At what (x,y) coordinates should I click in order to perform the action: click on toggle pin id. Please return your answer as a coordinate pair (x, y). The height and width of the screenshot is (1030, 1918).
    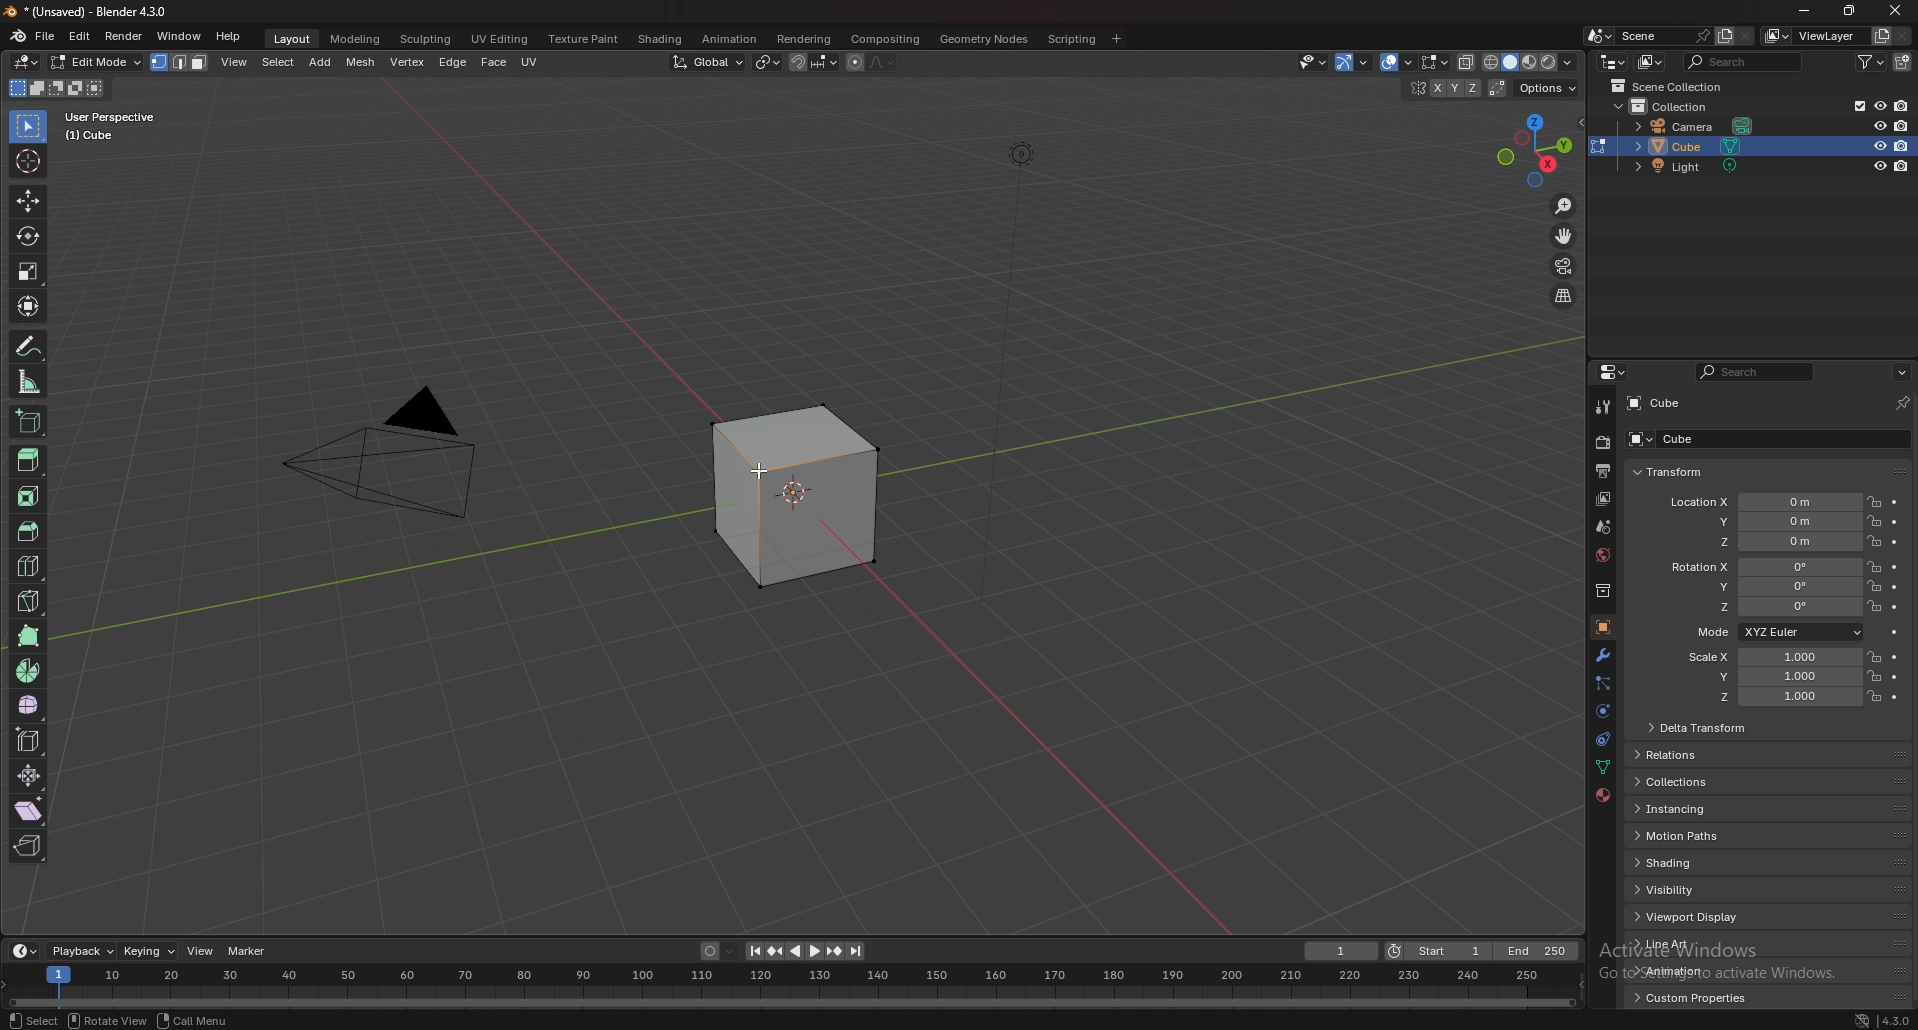
    Looking at the image, I should click on (1902, 402).